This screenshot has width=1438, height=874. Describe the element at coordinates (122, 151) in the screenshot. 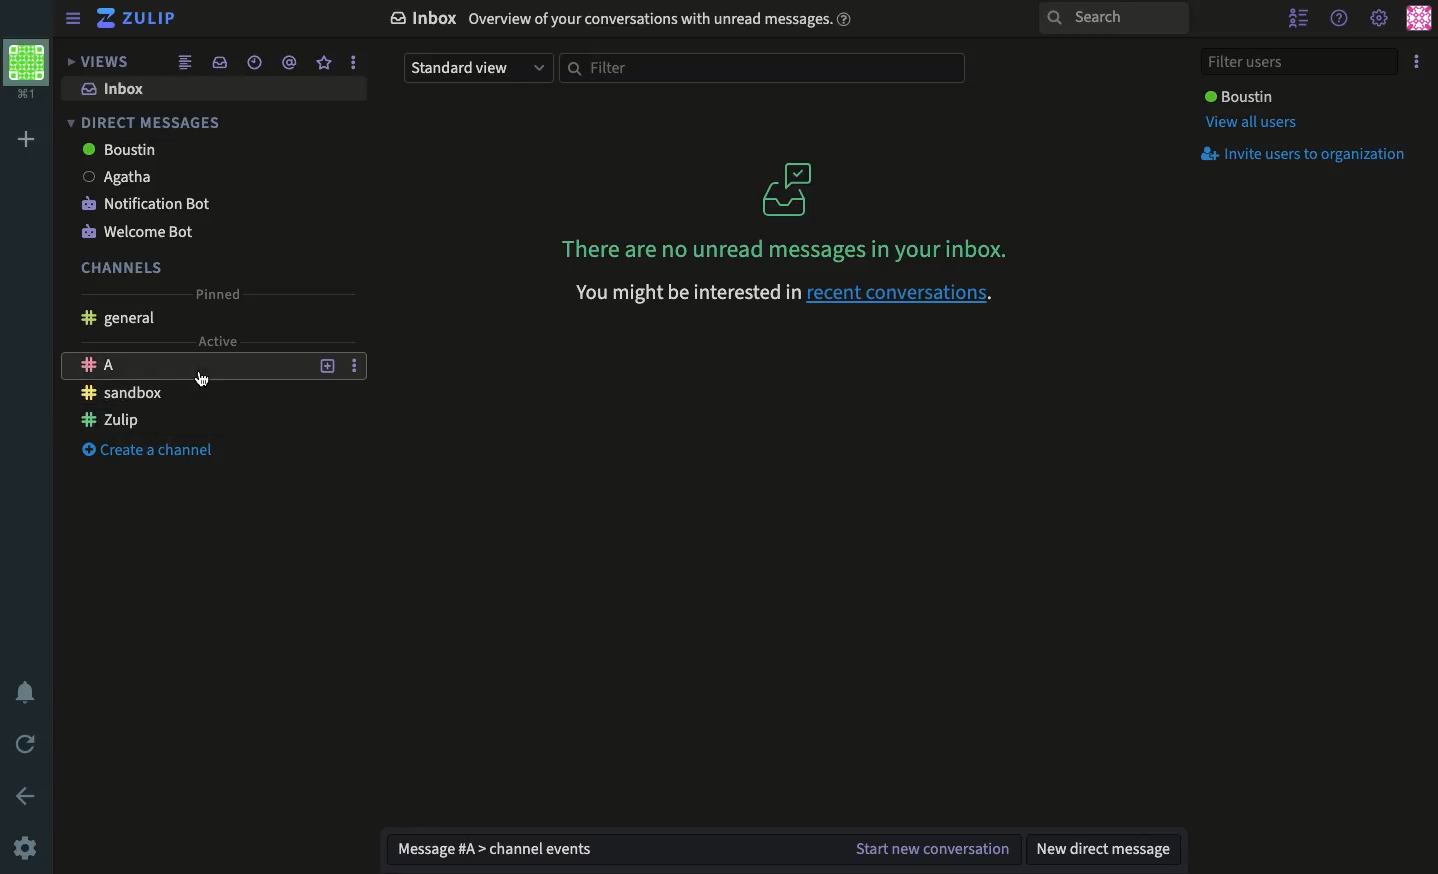

I see `boustin` at that location.